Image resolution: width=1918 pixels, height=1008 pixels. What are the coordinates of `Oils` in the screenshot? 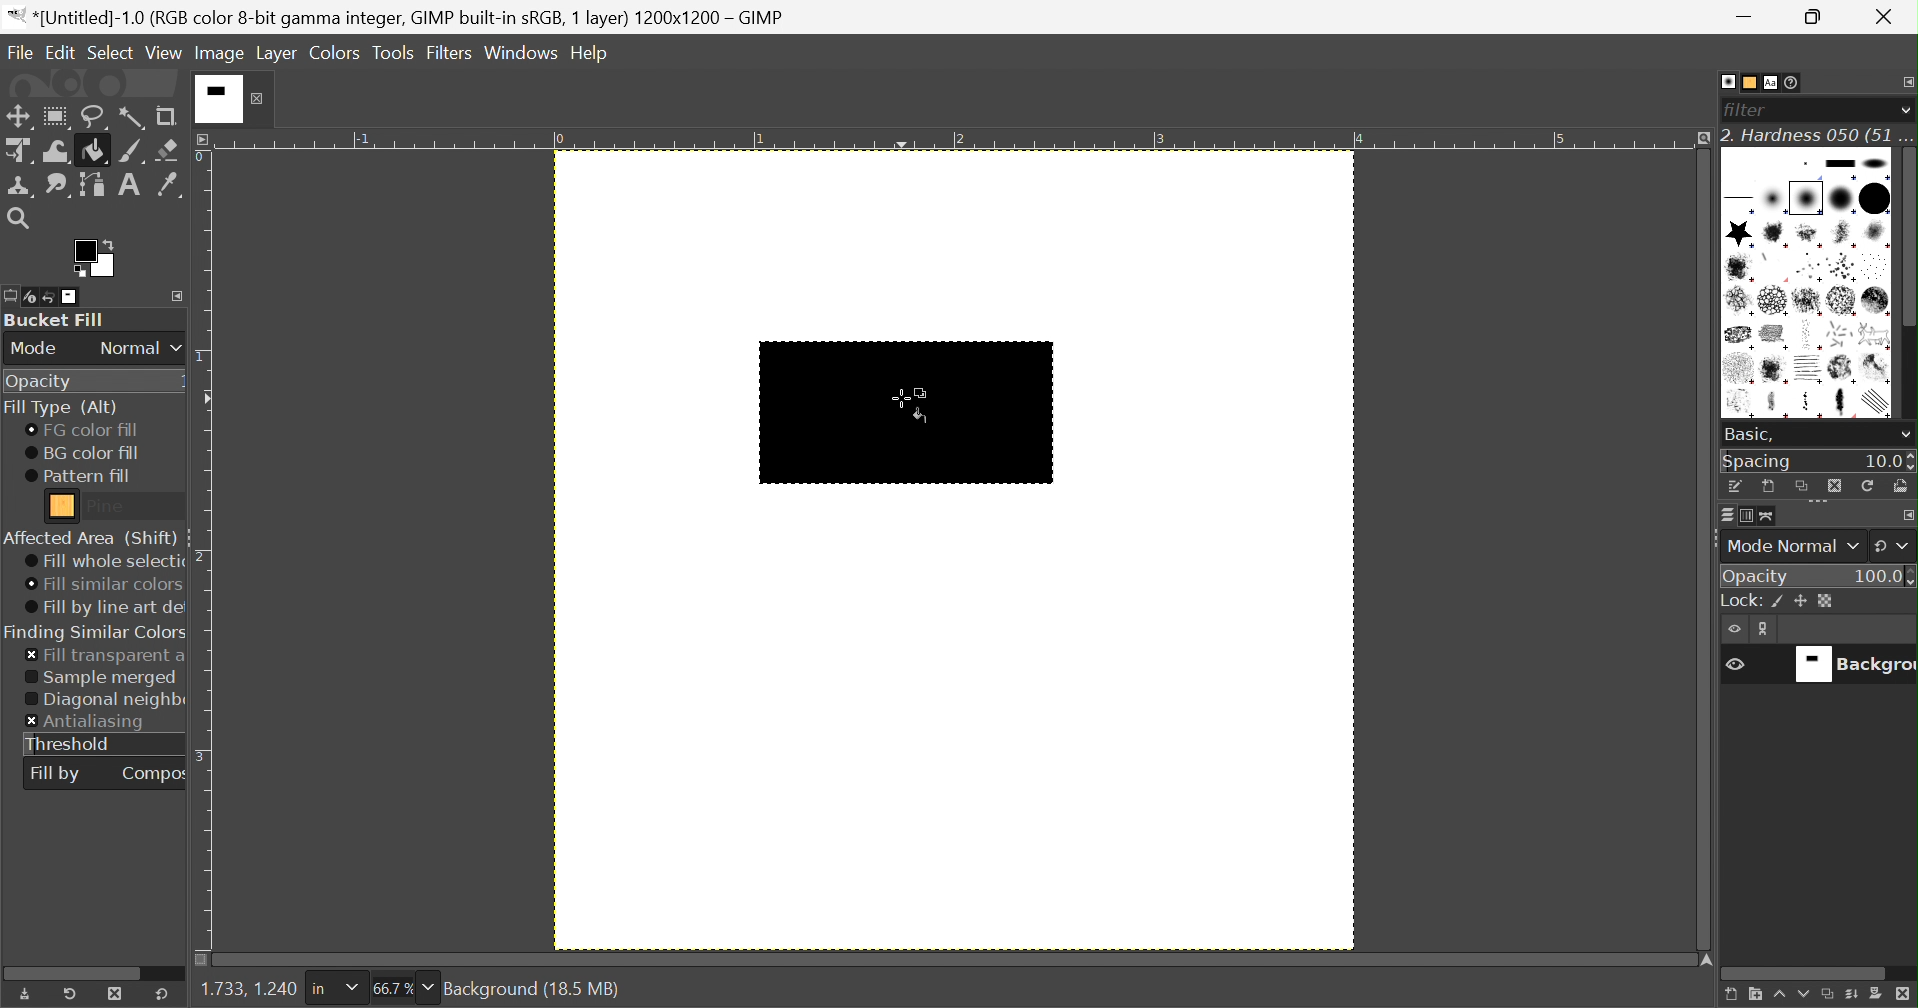 It's located at (1876, 367).